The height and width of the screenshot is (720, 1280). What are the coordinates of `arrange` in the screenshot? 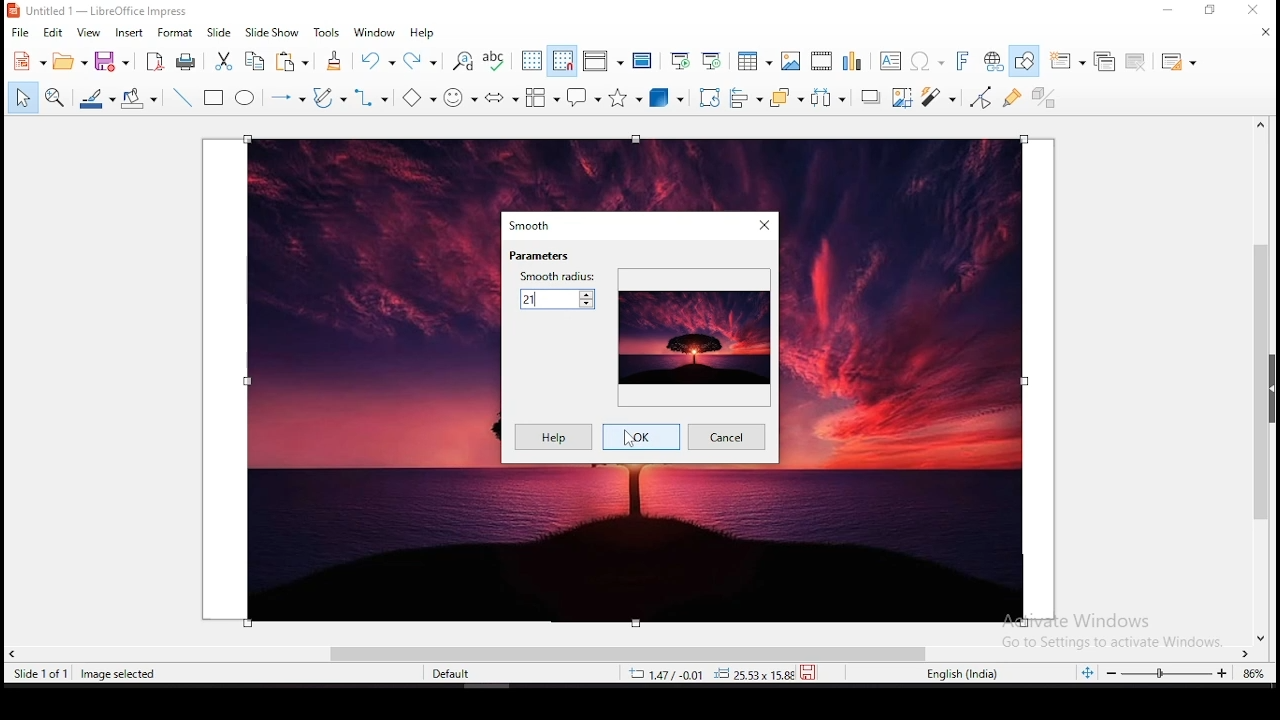 It's located at (785, 98).